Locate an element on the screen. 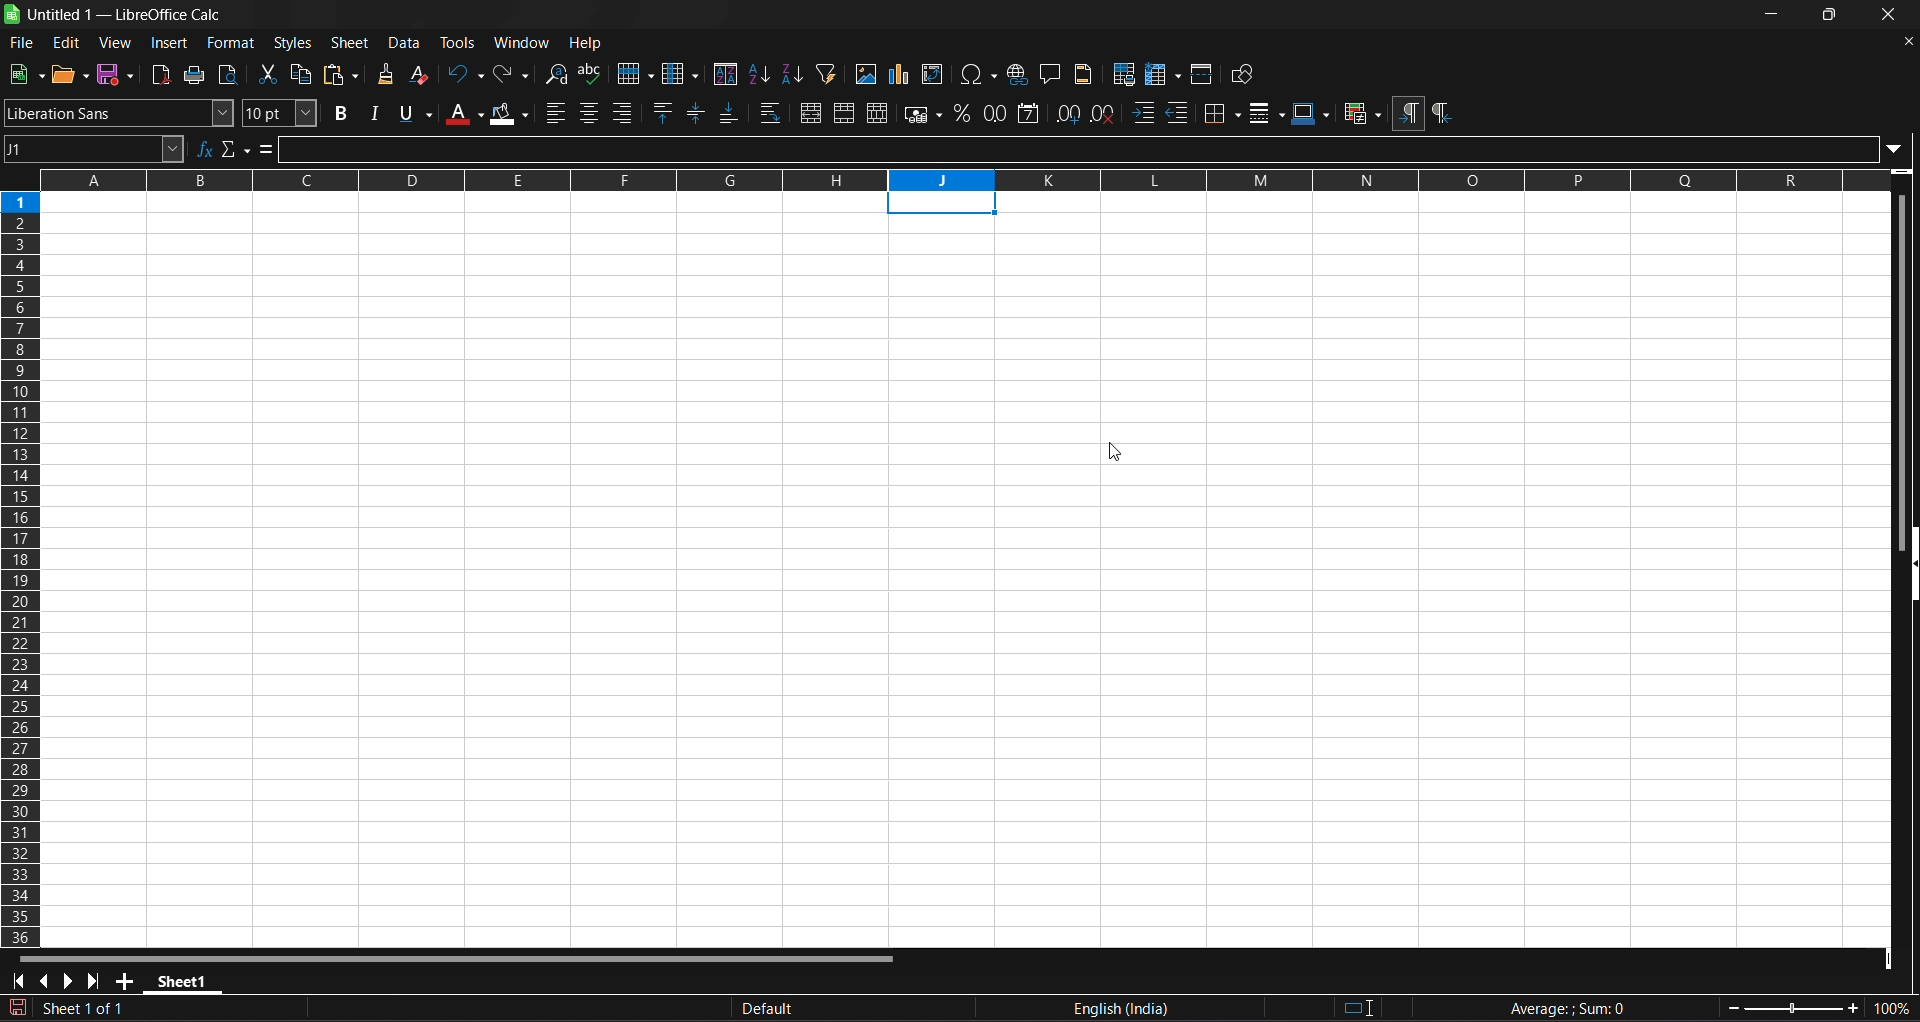 Image resolution: width=1920 pixels, height=1022 pixels. close document is located at coordinates (1908, 41).